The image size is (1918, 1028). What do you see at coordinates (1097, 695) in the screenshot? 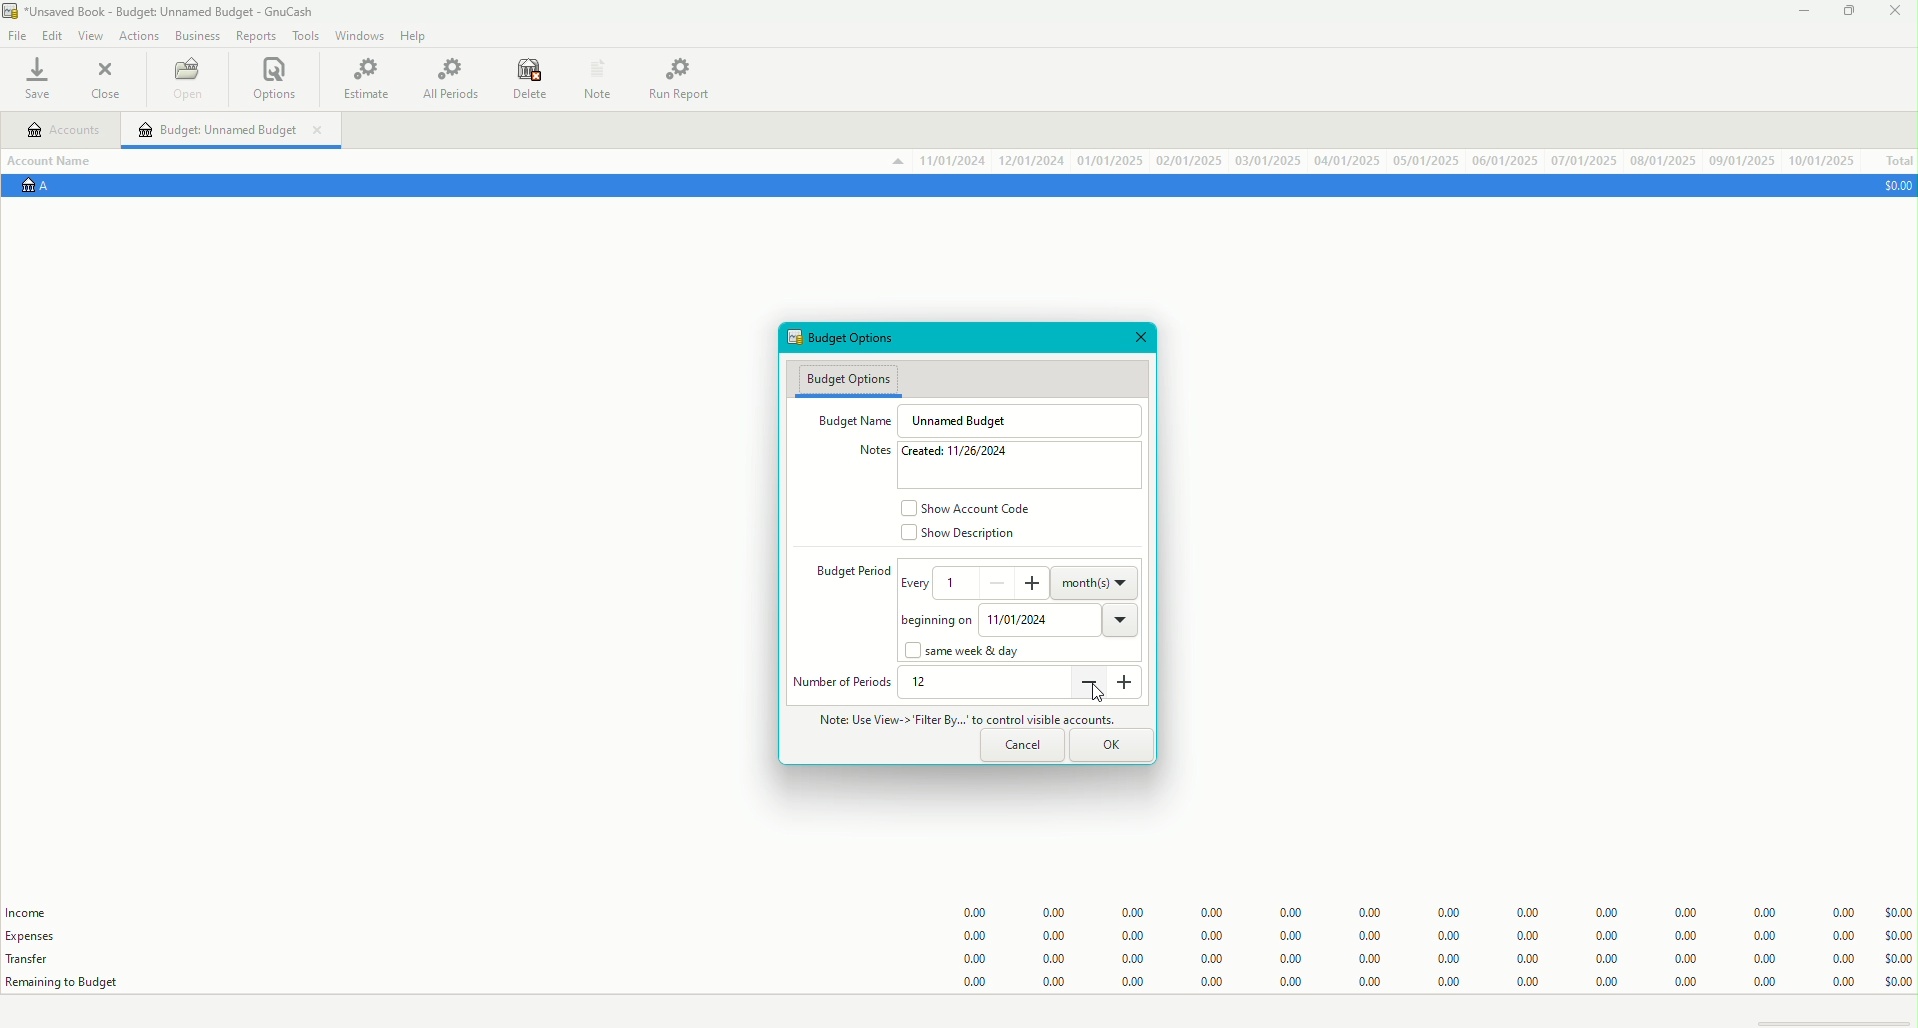
I see `cursor` at bounding box center [1097, 695].